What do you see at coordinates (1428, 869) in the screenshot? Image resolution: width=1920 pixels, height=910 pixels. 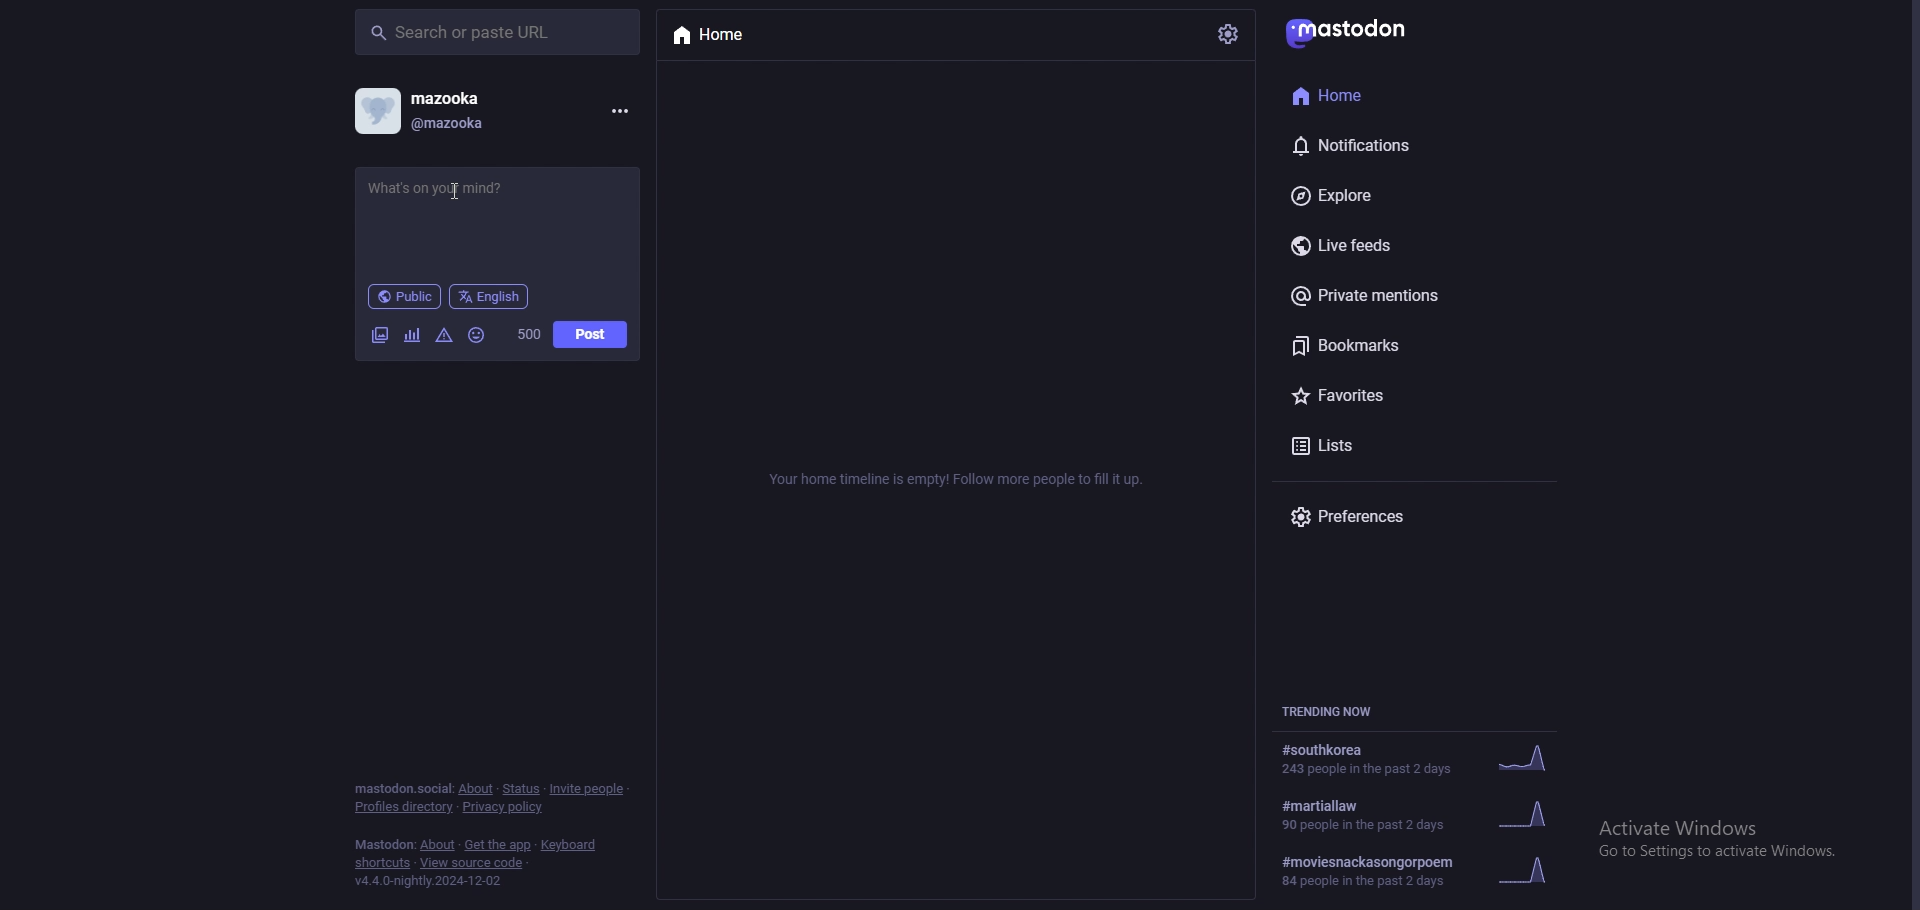 I see `trending` at bounding box center [1428, 869].